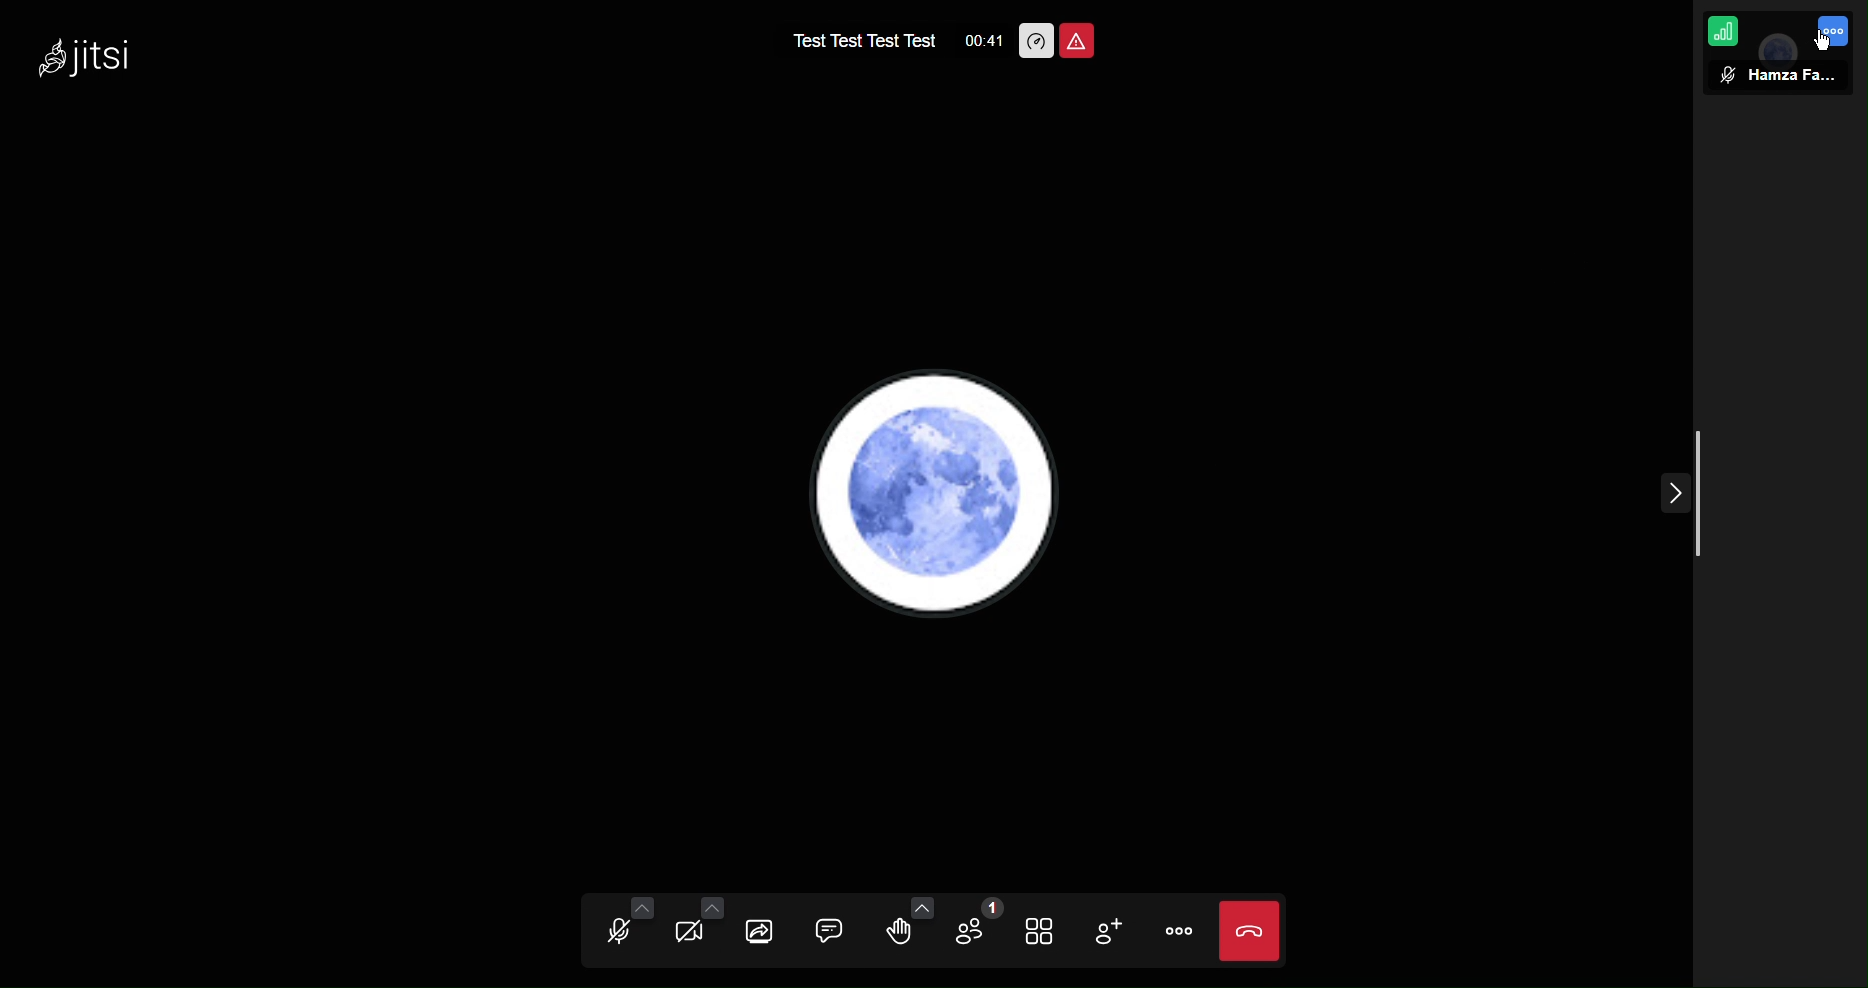 The height and width of the screenshot is (988, 1868). Describe the element at coordinates (1249, 931) in the screenshot. I see `End Call` at that location.